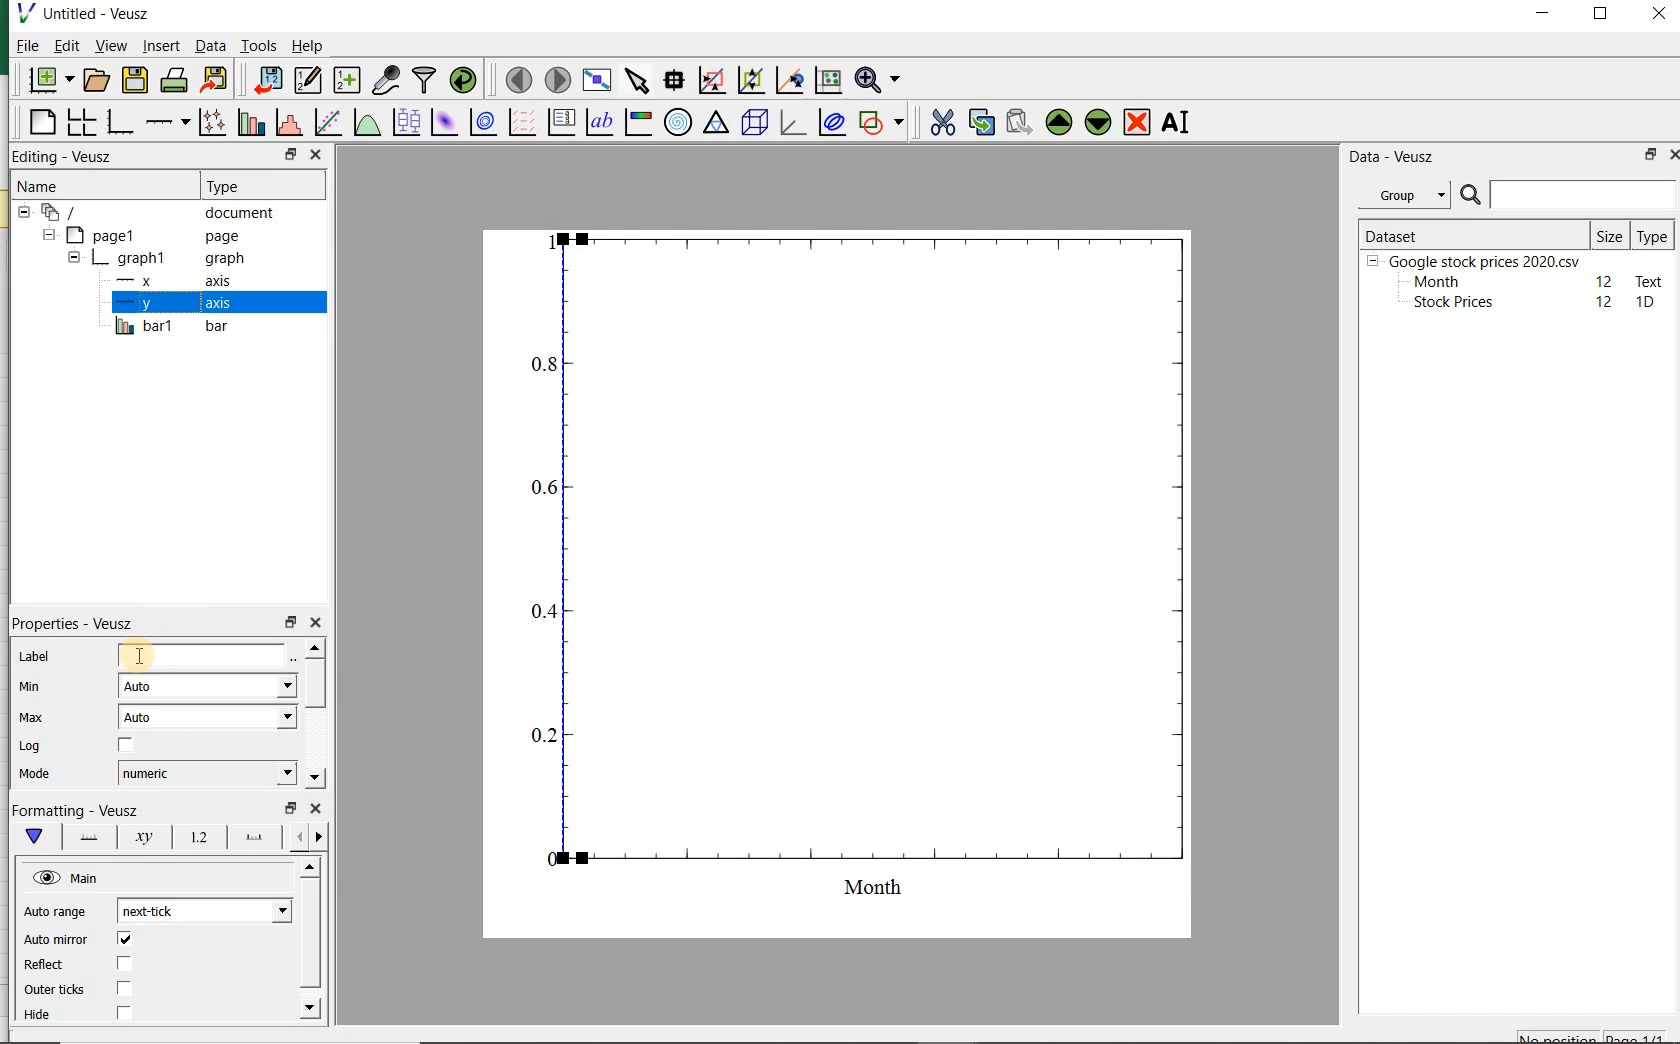  I want to click on bar1, so click(168, 327).